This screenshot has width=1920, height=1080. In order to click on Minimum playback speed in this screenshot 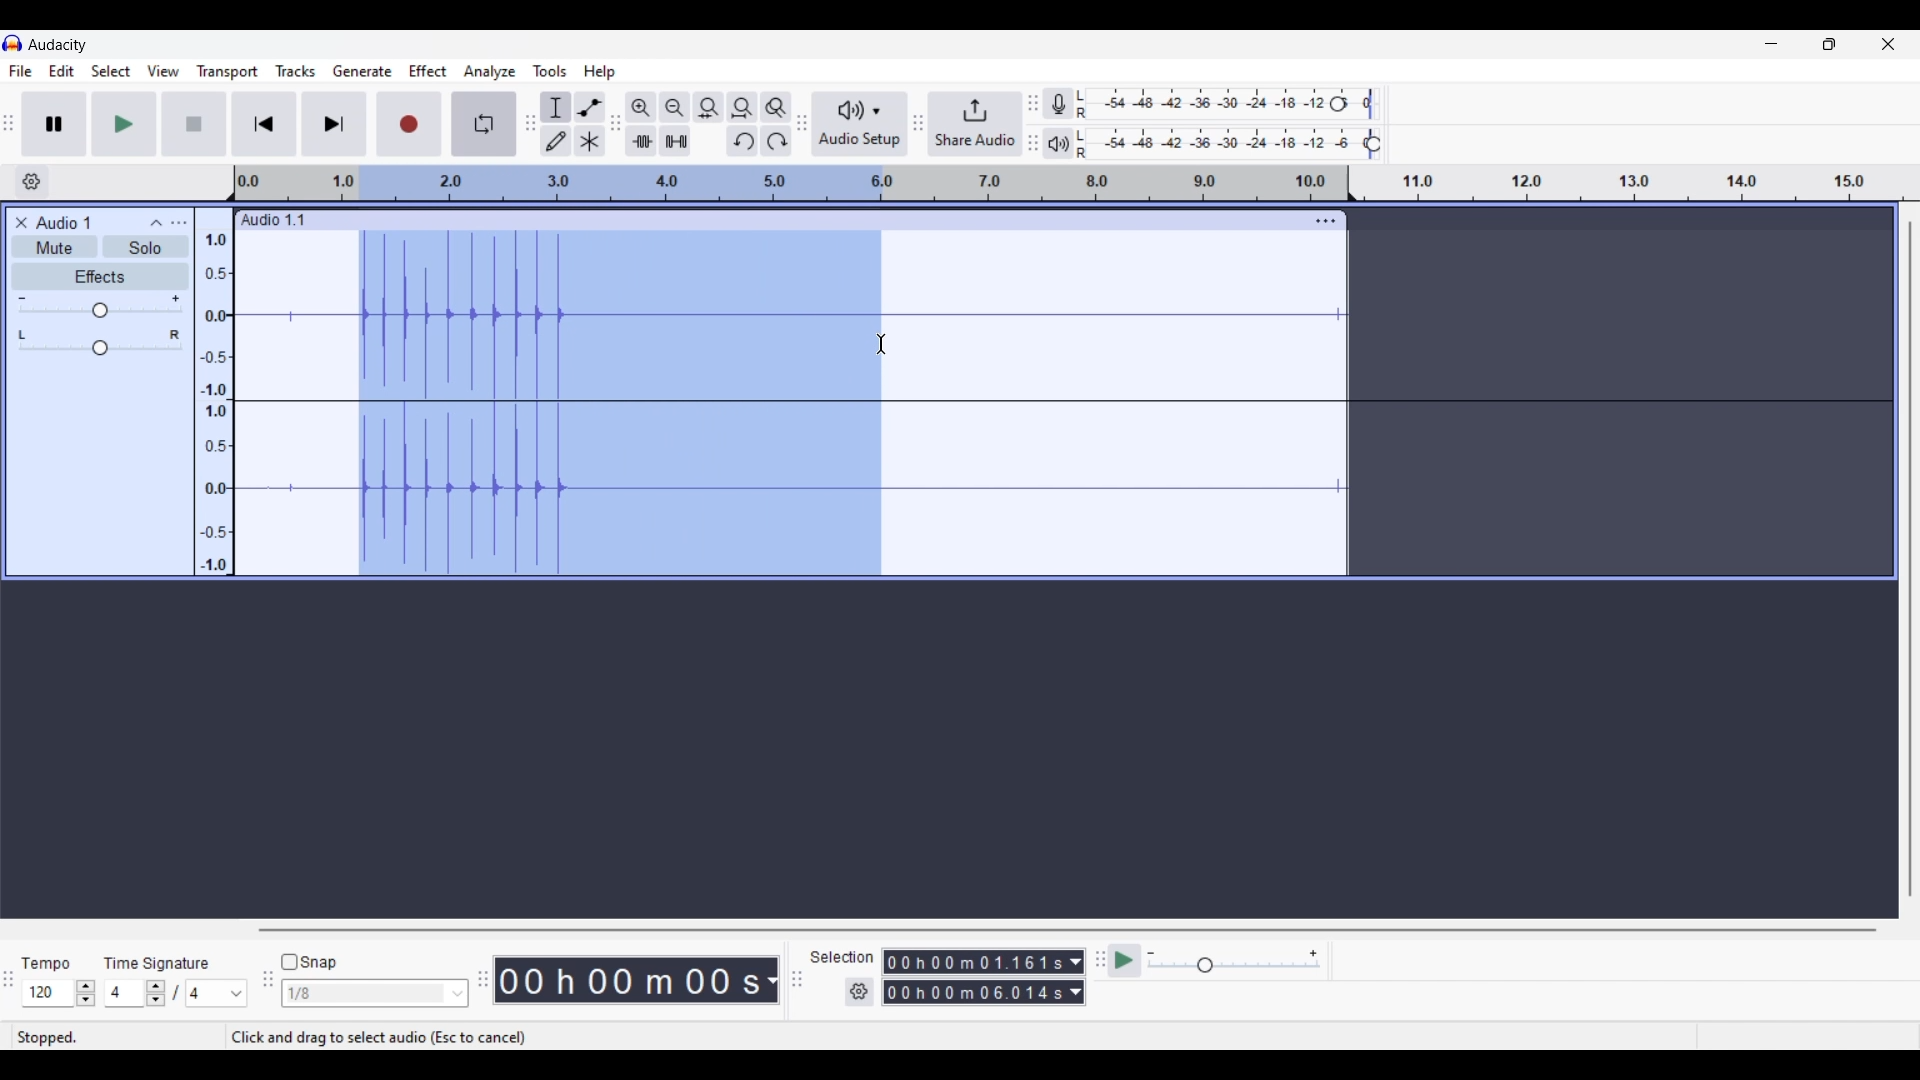, I will do `click(1151, 953)`.